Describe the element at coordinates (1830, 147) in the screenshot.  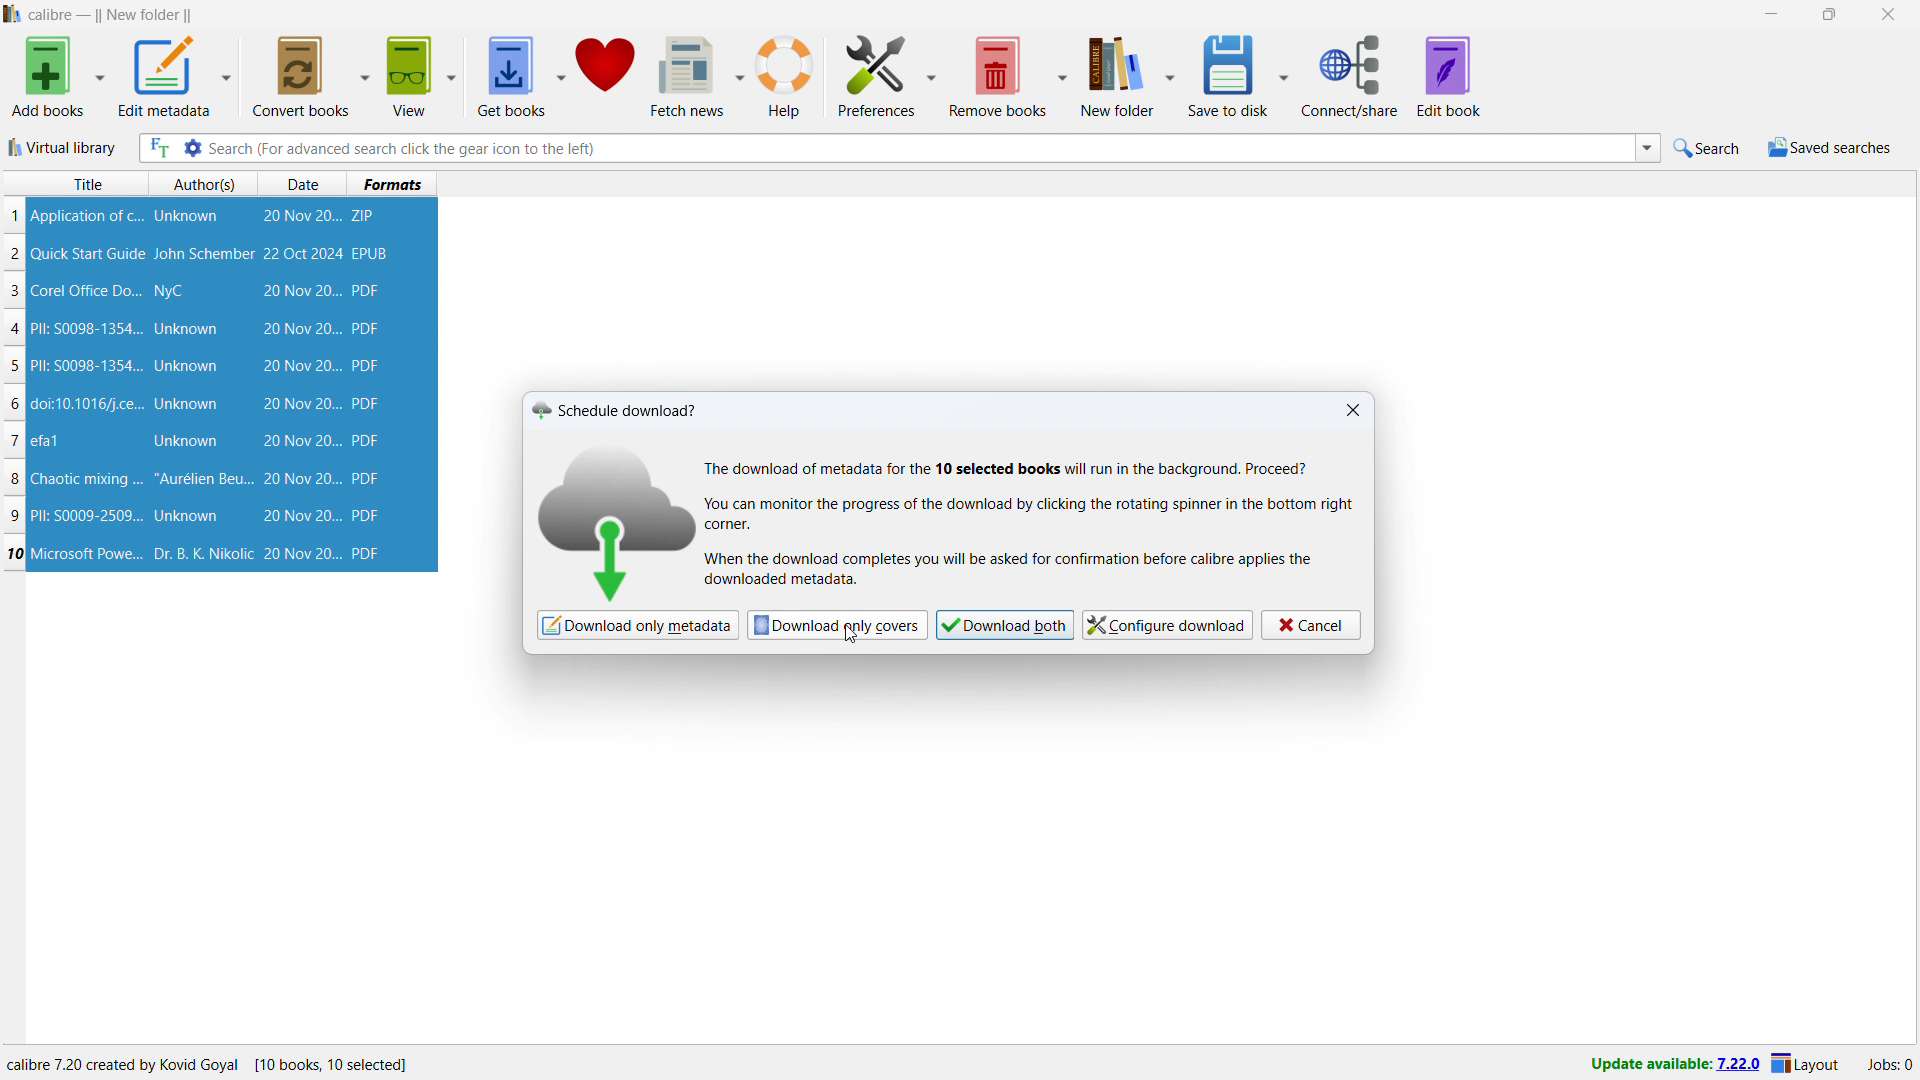
I see `saved searches` at that location.